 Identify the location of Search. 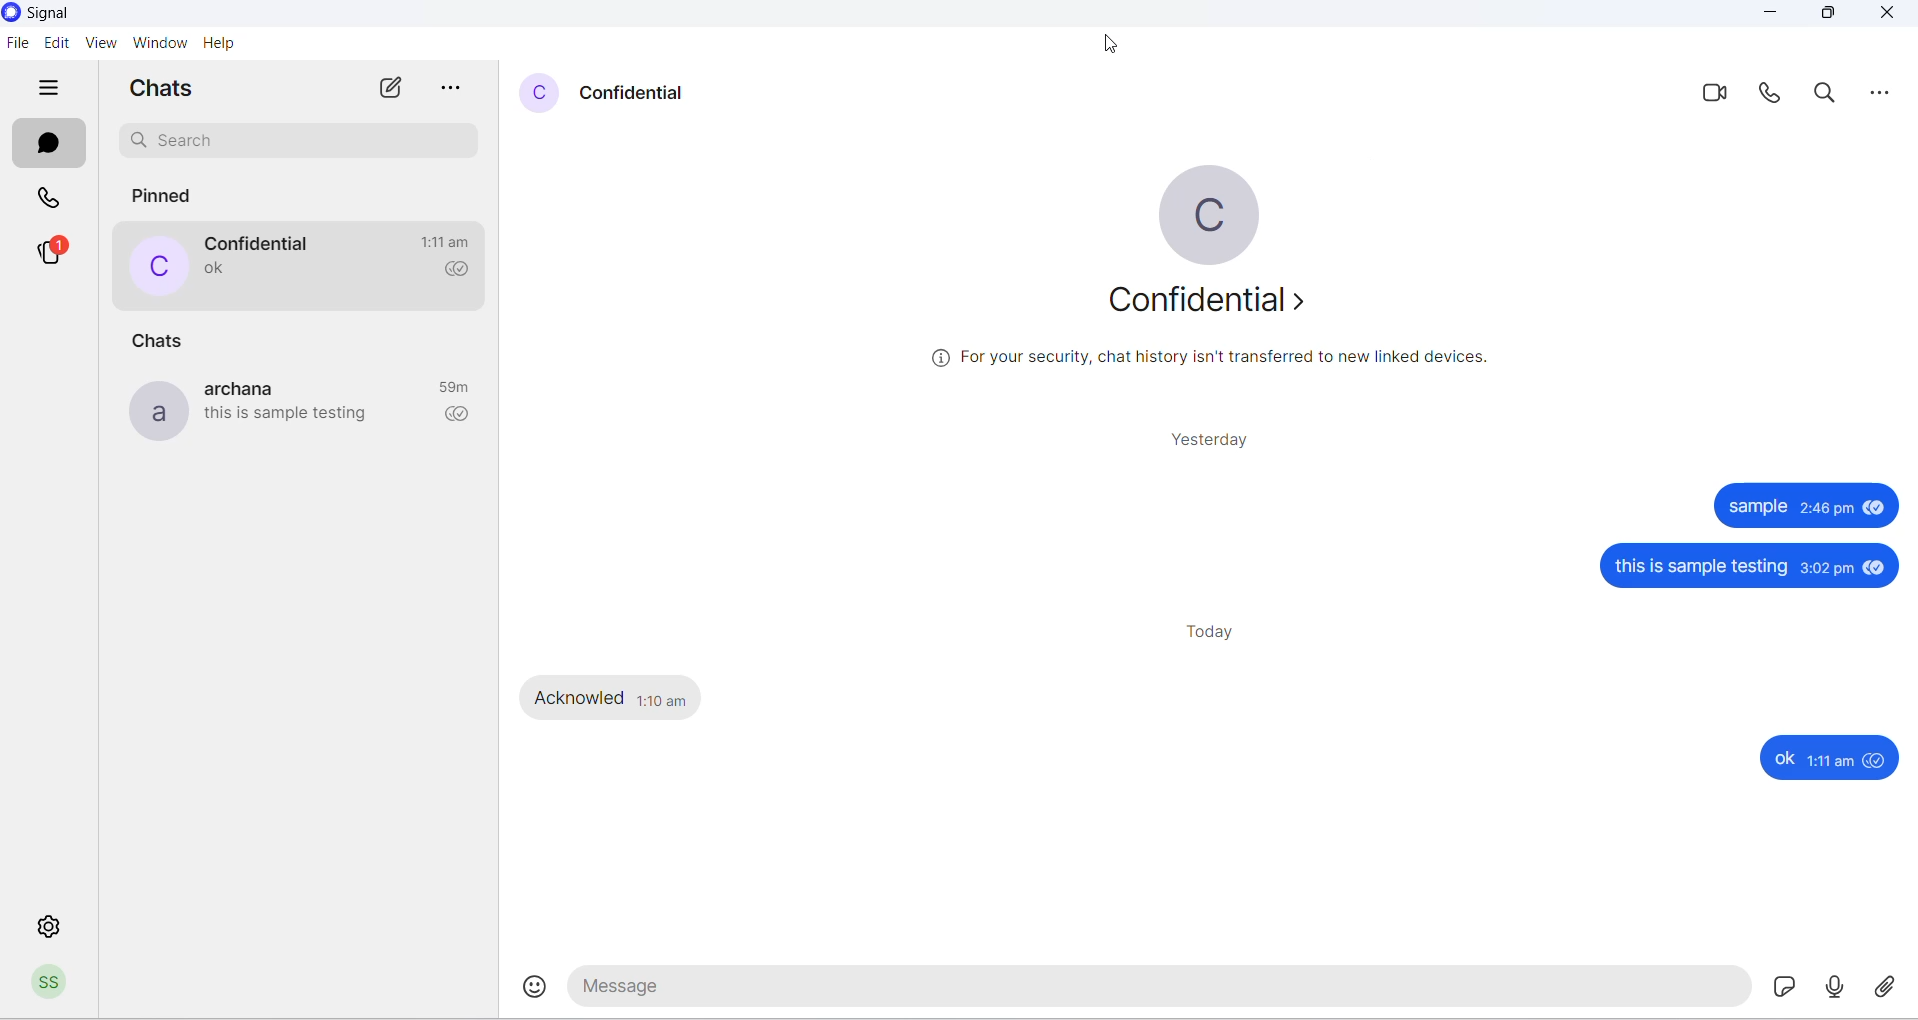
(303, 141).